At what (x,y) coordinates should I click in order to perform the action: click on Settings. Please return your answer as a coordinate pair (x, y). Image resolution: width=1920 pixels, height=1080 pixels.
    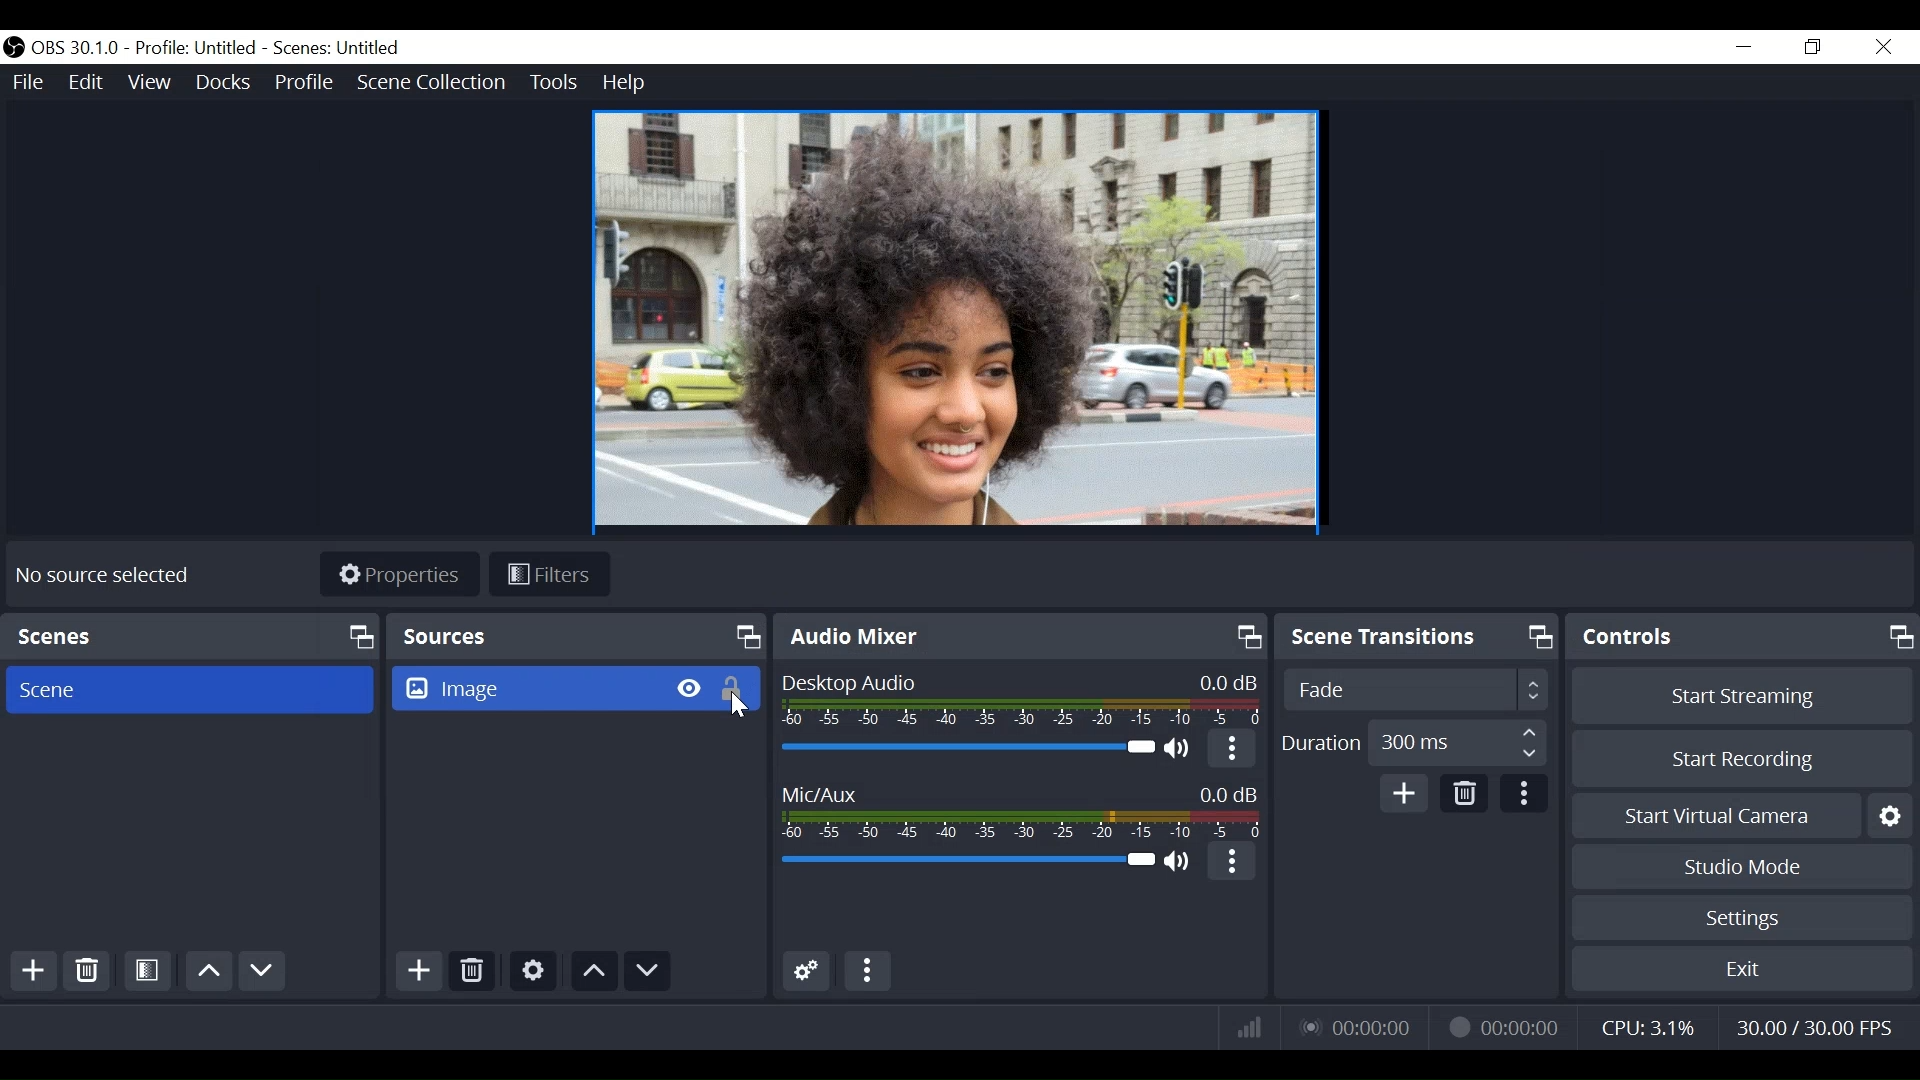
    Looking at the image, I should click on (1888, 816).